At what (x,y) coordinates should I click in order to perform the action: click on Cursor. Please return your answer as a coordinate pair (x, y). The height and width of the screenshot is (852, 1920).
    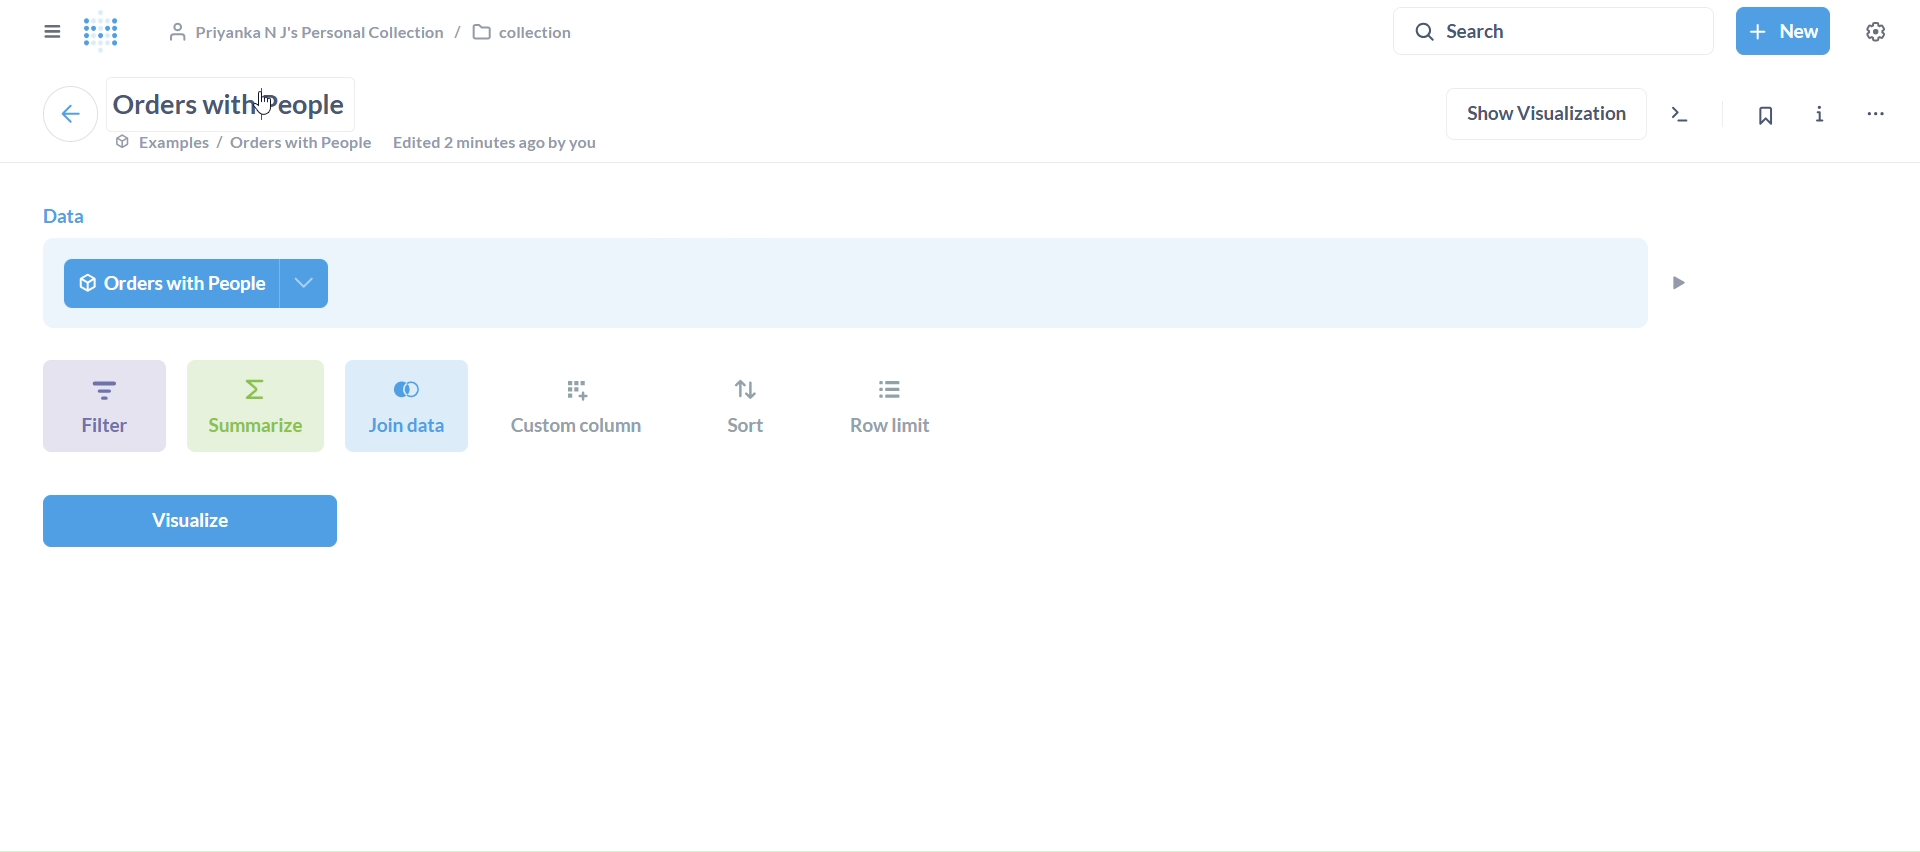
    Looking at the image, I should click on (259, 106).